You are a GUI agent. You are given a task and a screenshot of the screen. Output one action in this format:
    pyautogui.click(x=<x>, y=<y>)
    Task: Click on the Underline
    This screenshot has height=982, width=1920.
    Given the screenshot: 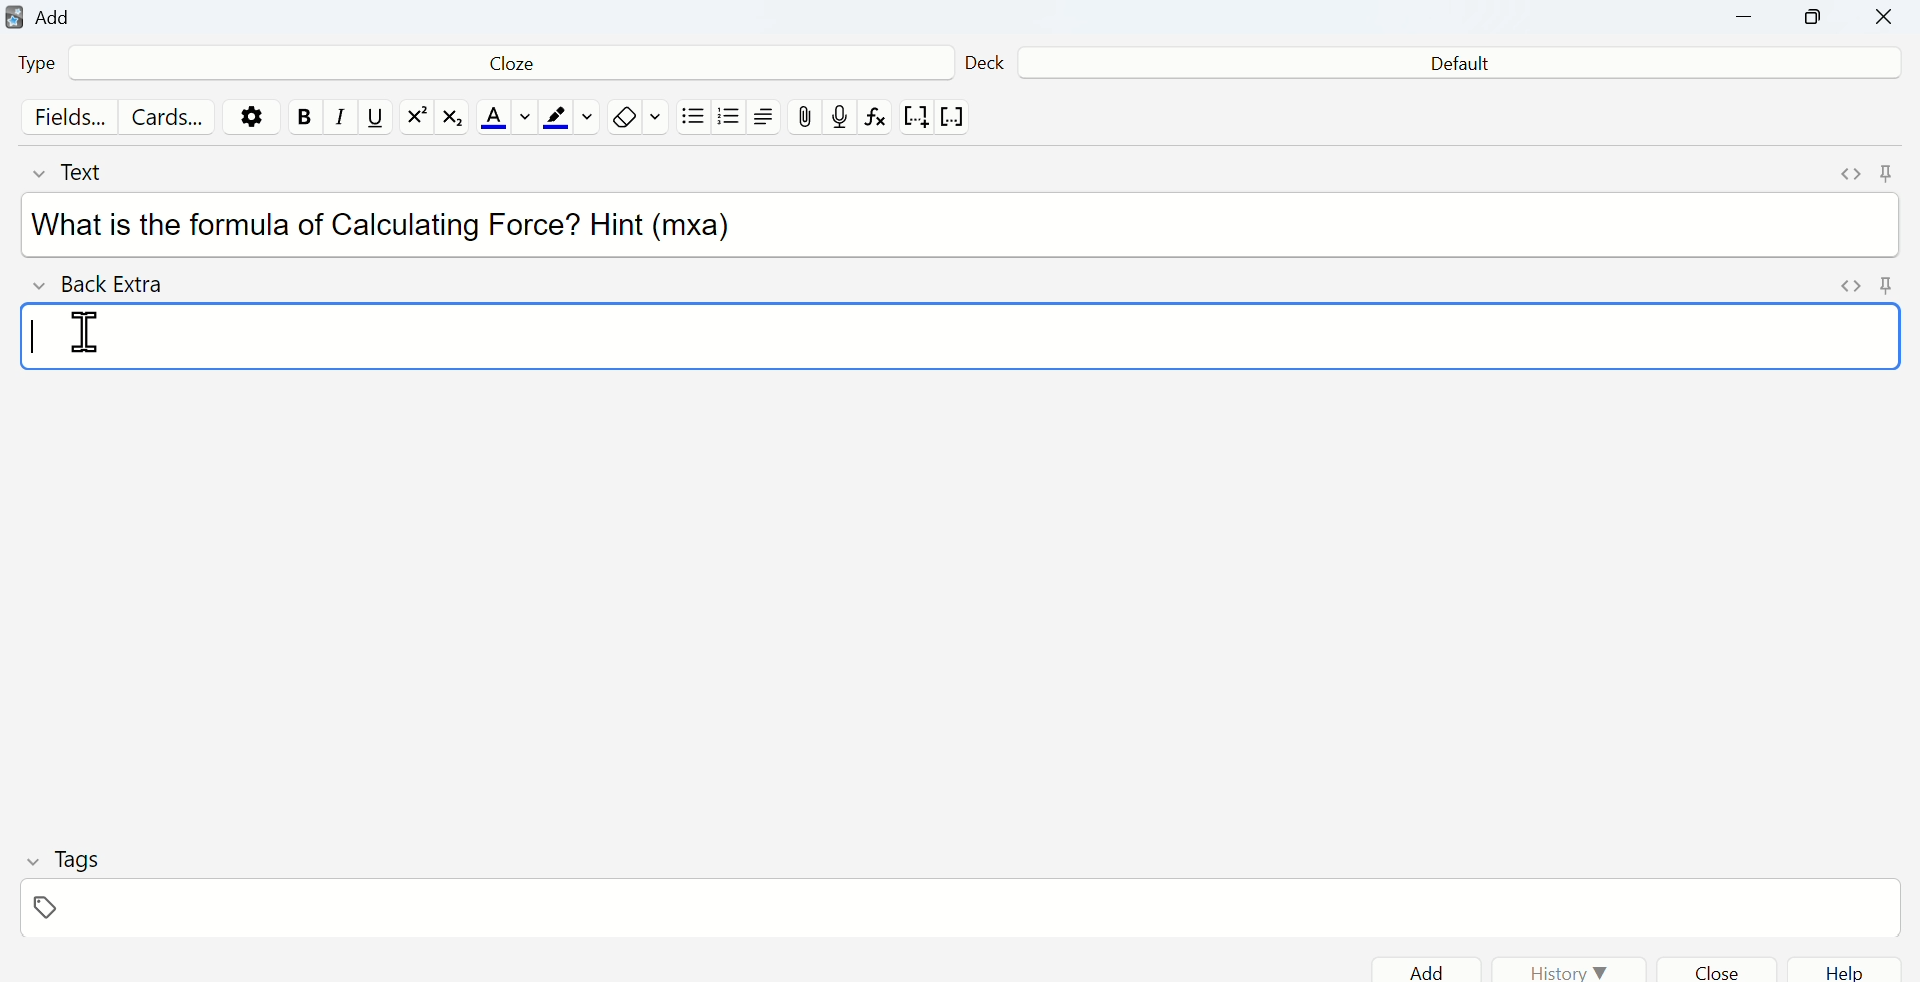 What is the action you would take?
    pyautogui.click(x=375, y=119)
    